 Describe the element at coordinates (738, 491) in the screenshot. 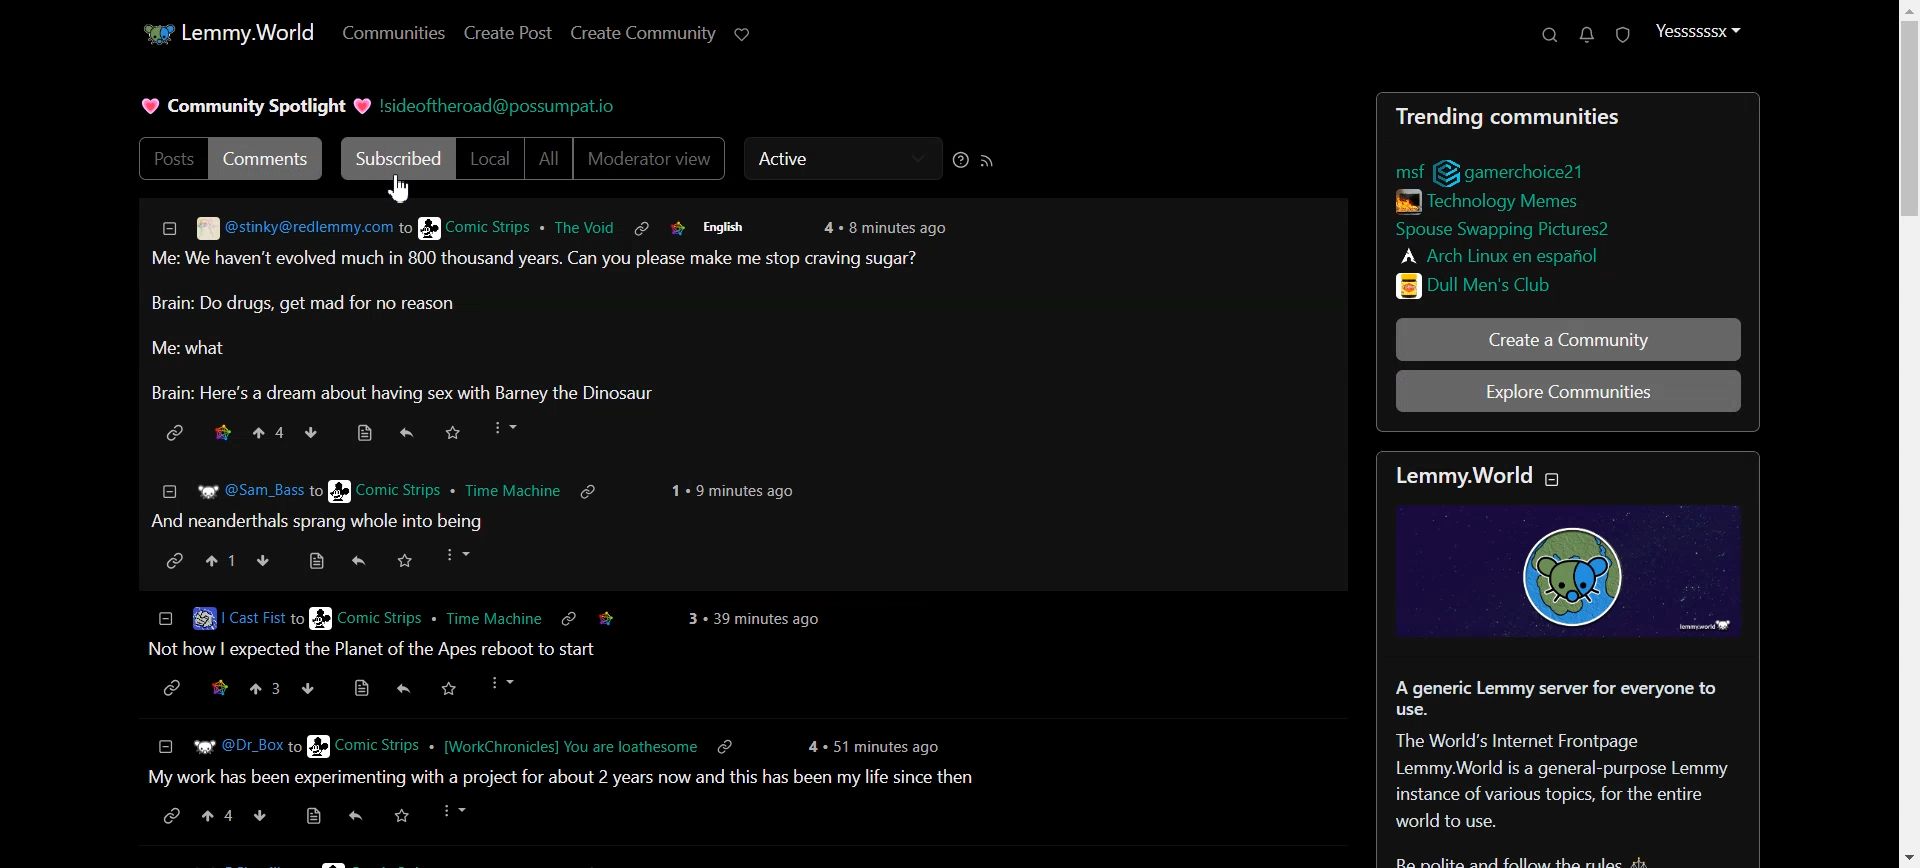

I see `time` at that location.